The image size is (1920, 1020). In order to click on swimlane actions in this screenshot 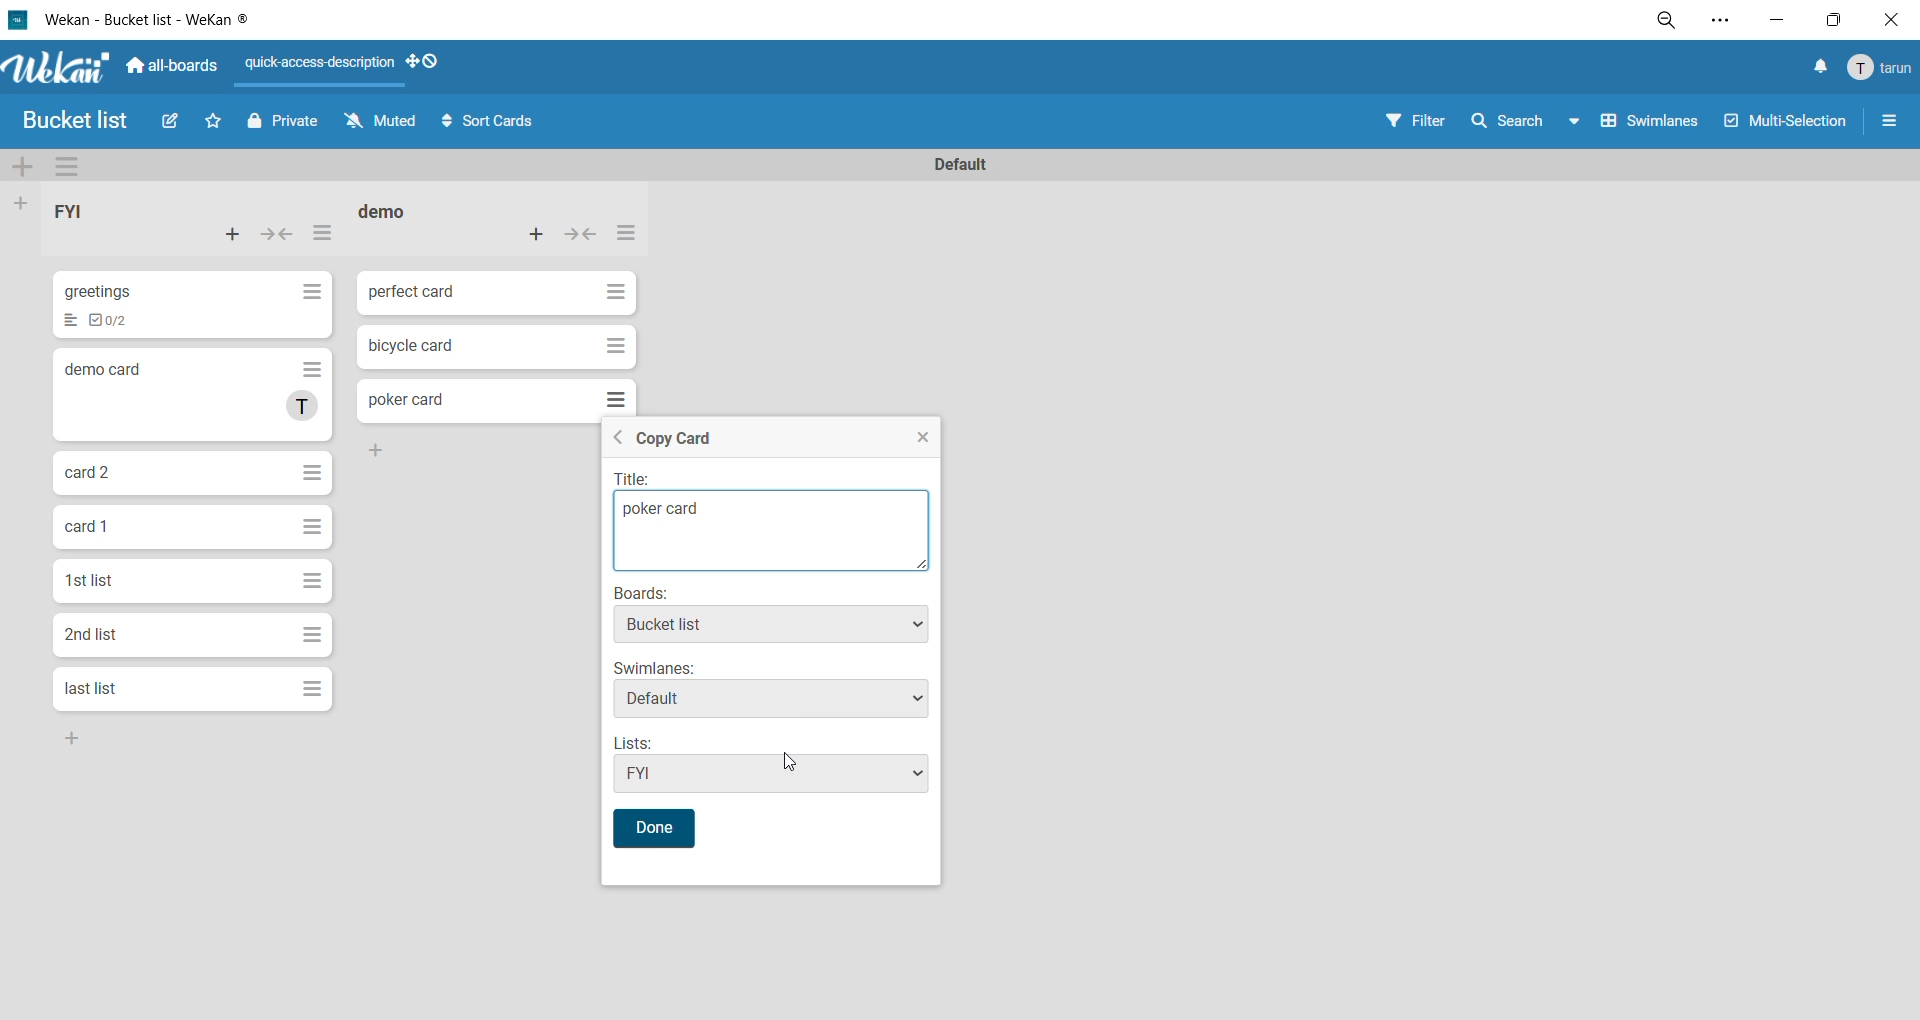, I will do `click(76, 168)`.